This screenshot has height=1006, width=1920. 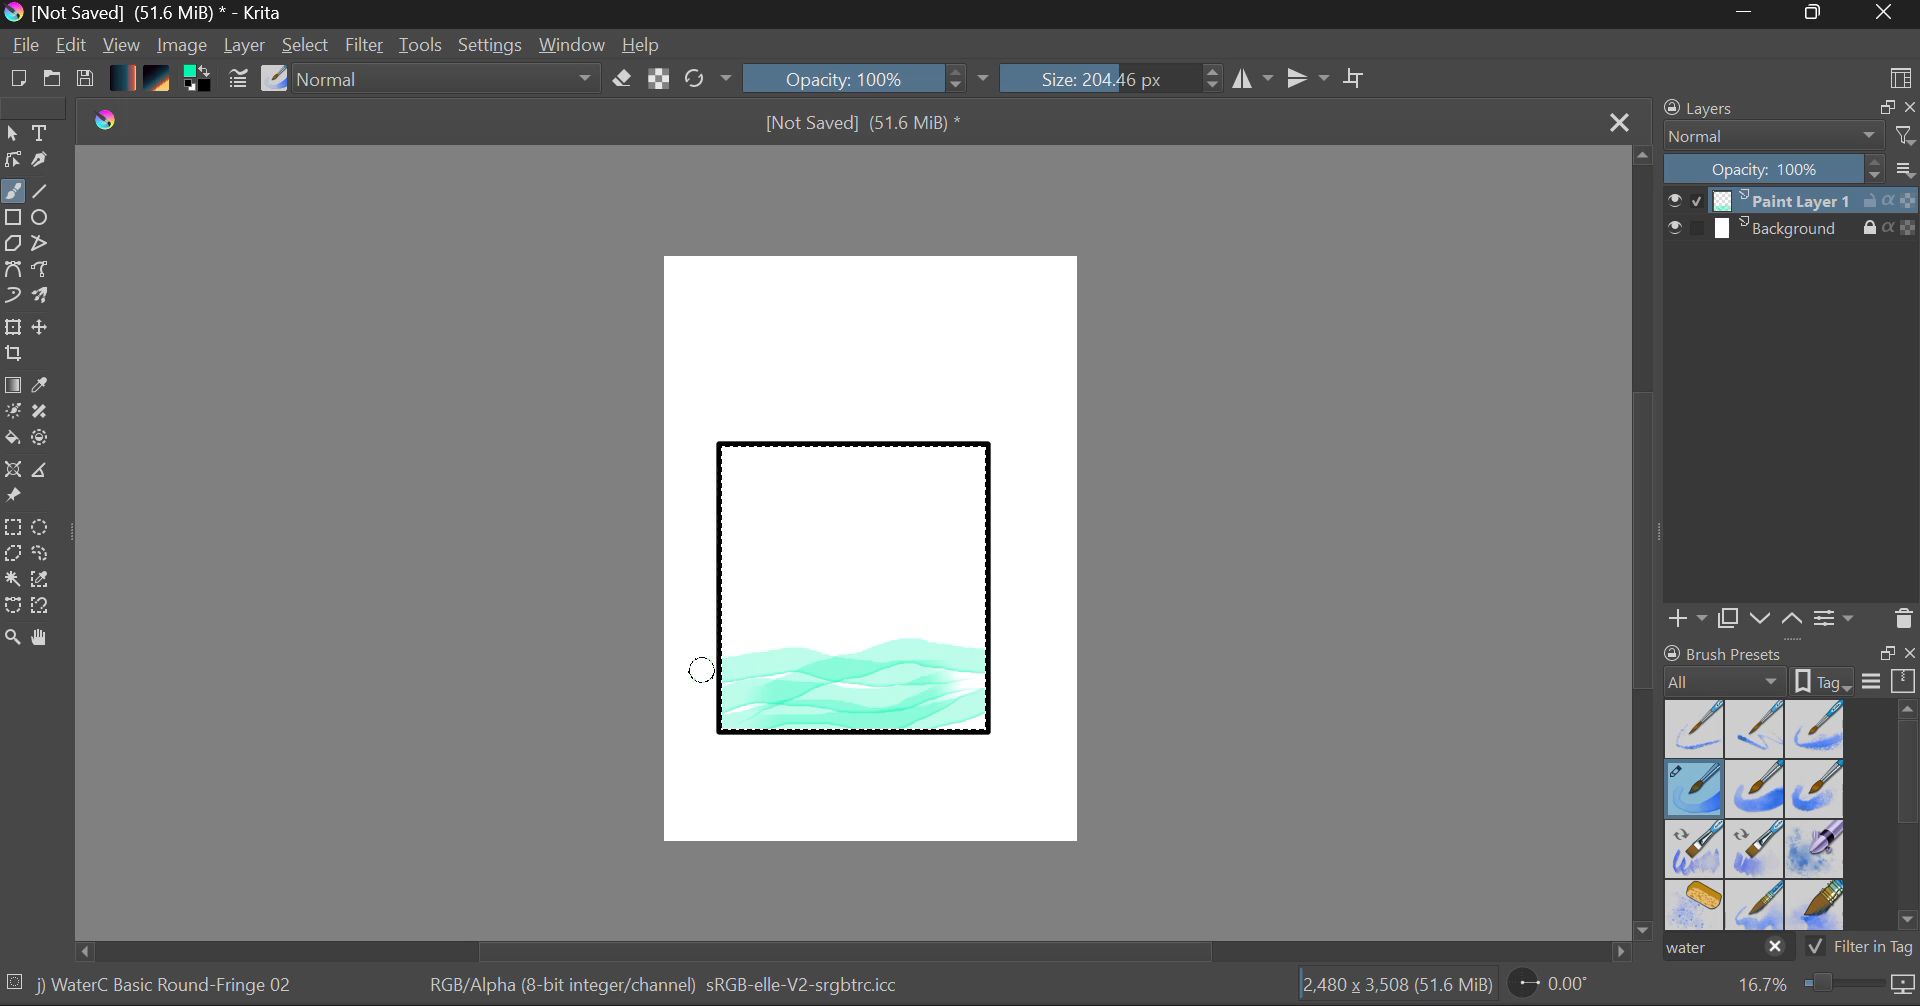 What do you see at coordinates (26, 48) in the screenshot?
I see `File` at bounding box center [26, 48].